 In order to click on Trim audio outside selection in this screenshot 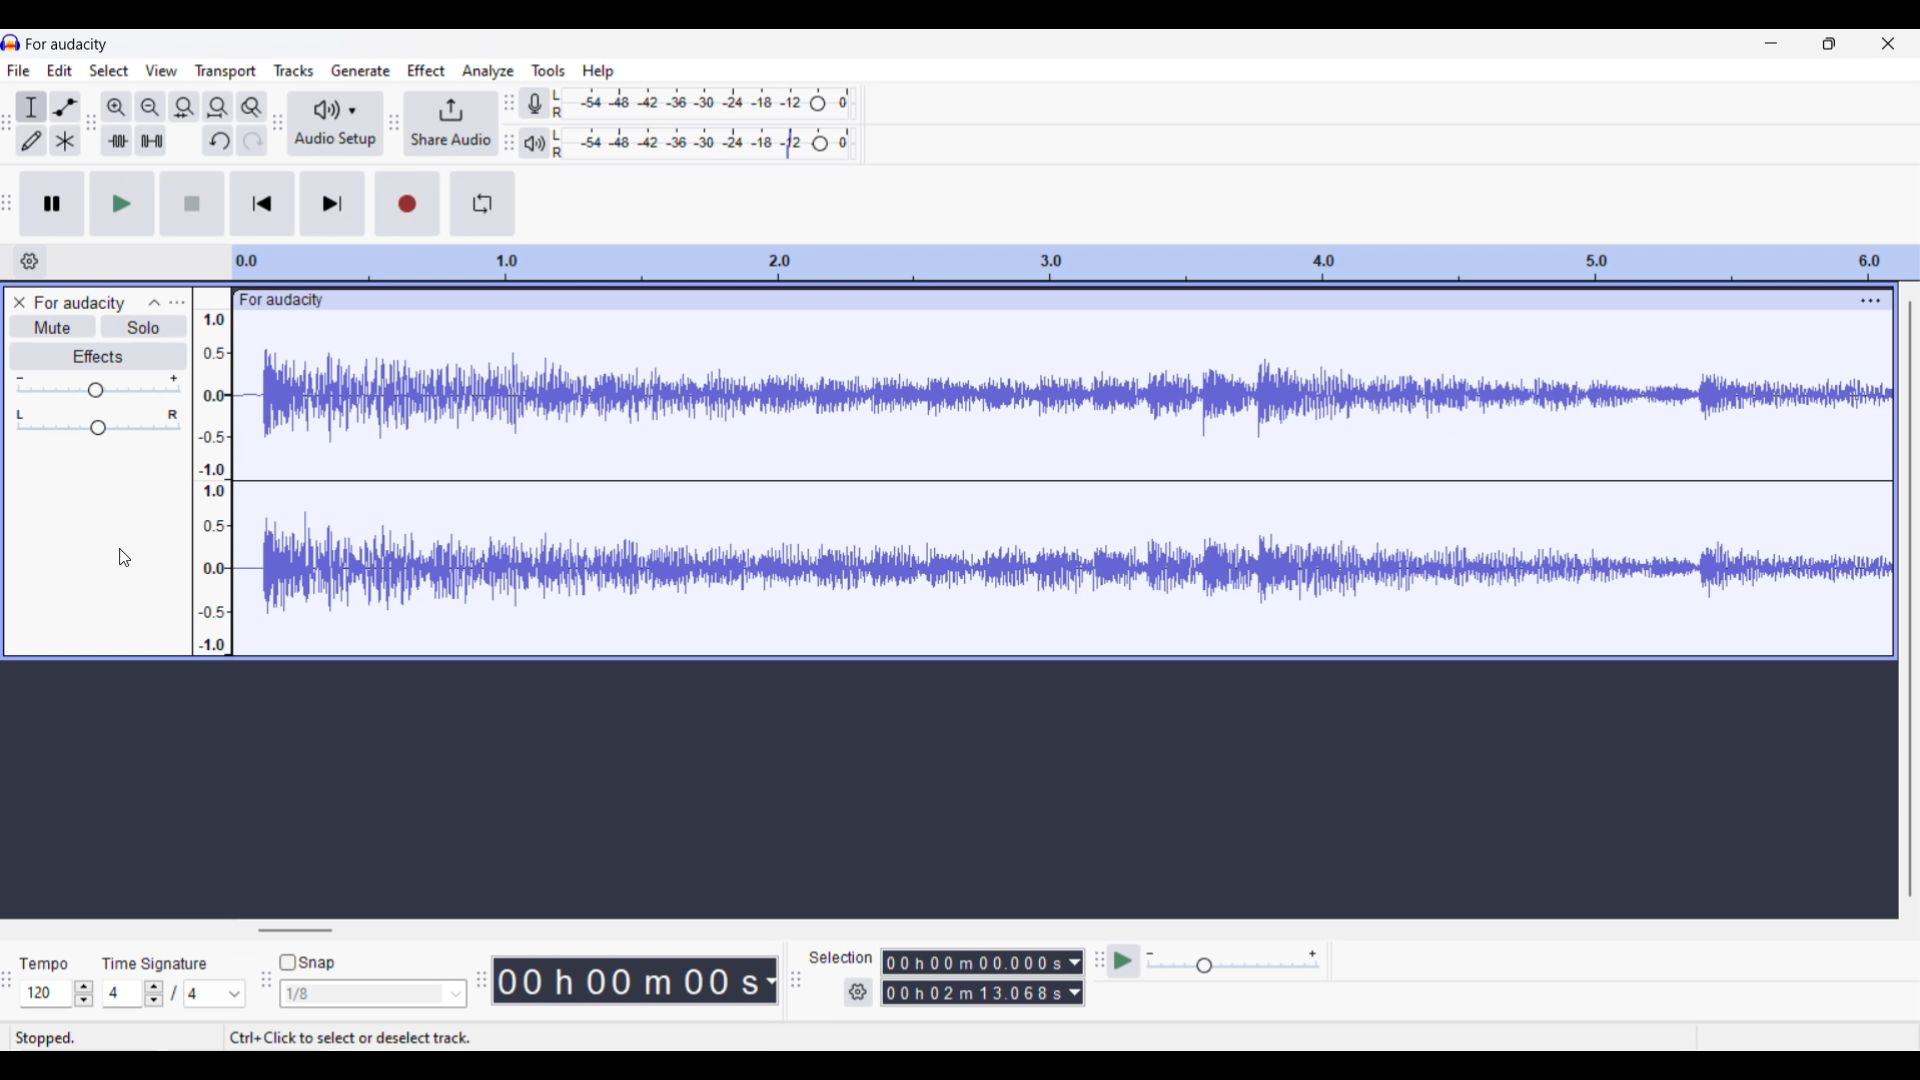, I will do `click(117, 141)`.